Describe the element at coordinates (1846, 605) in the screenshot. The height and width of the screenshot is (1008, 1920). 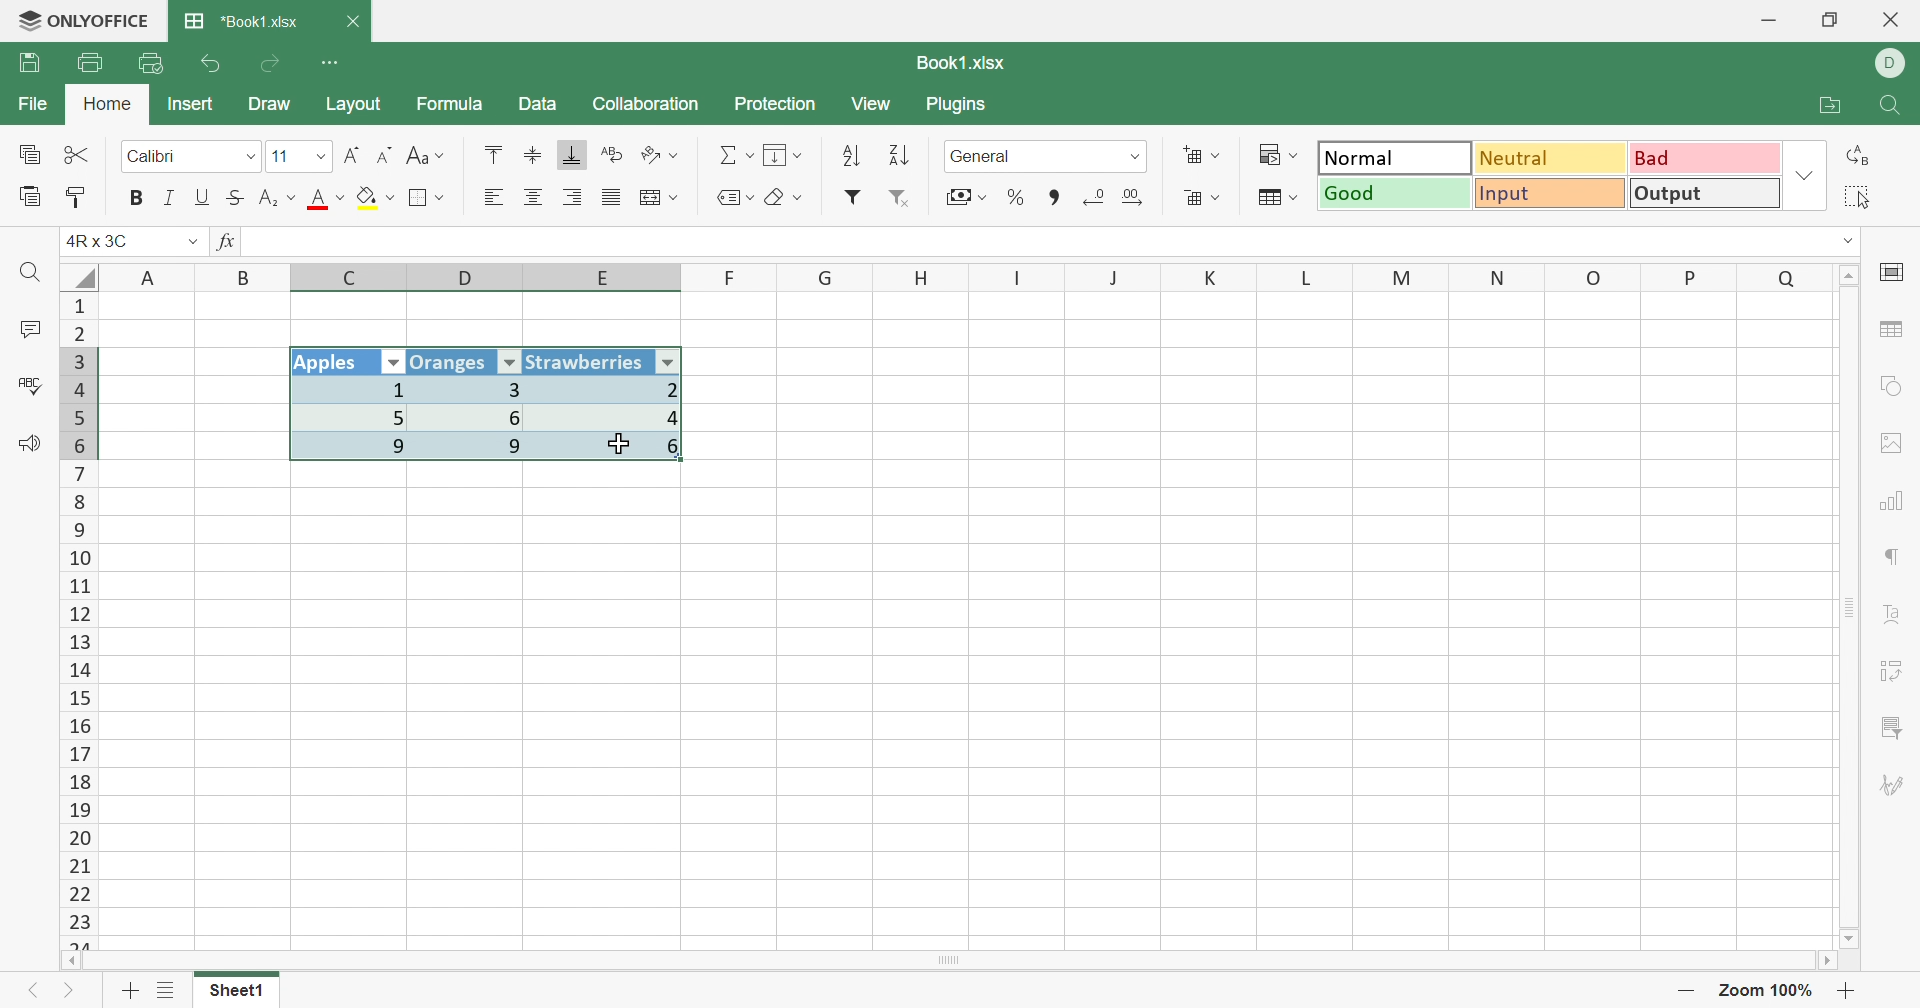
I see `vertical scroll Bar` at that location.